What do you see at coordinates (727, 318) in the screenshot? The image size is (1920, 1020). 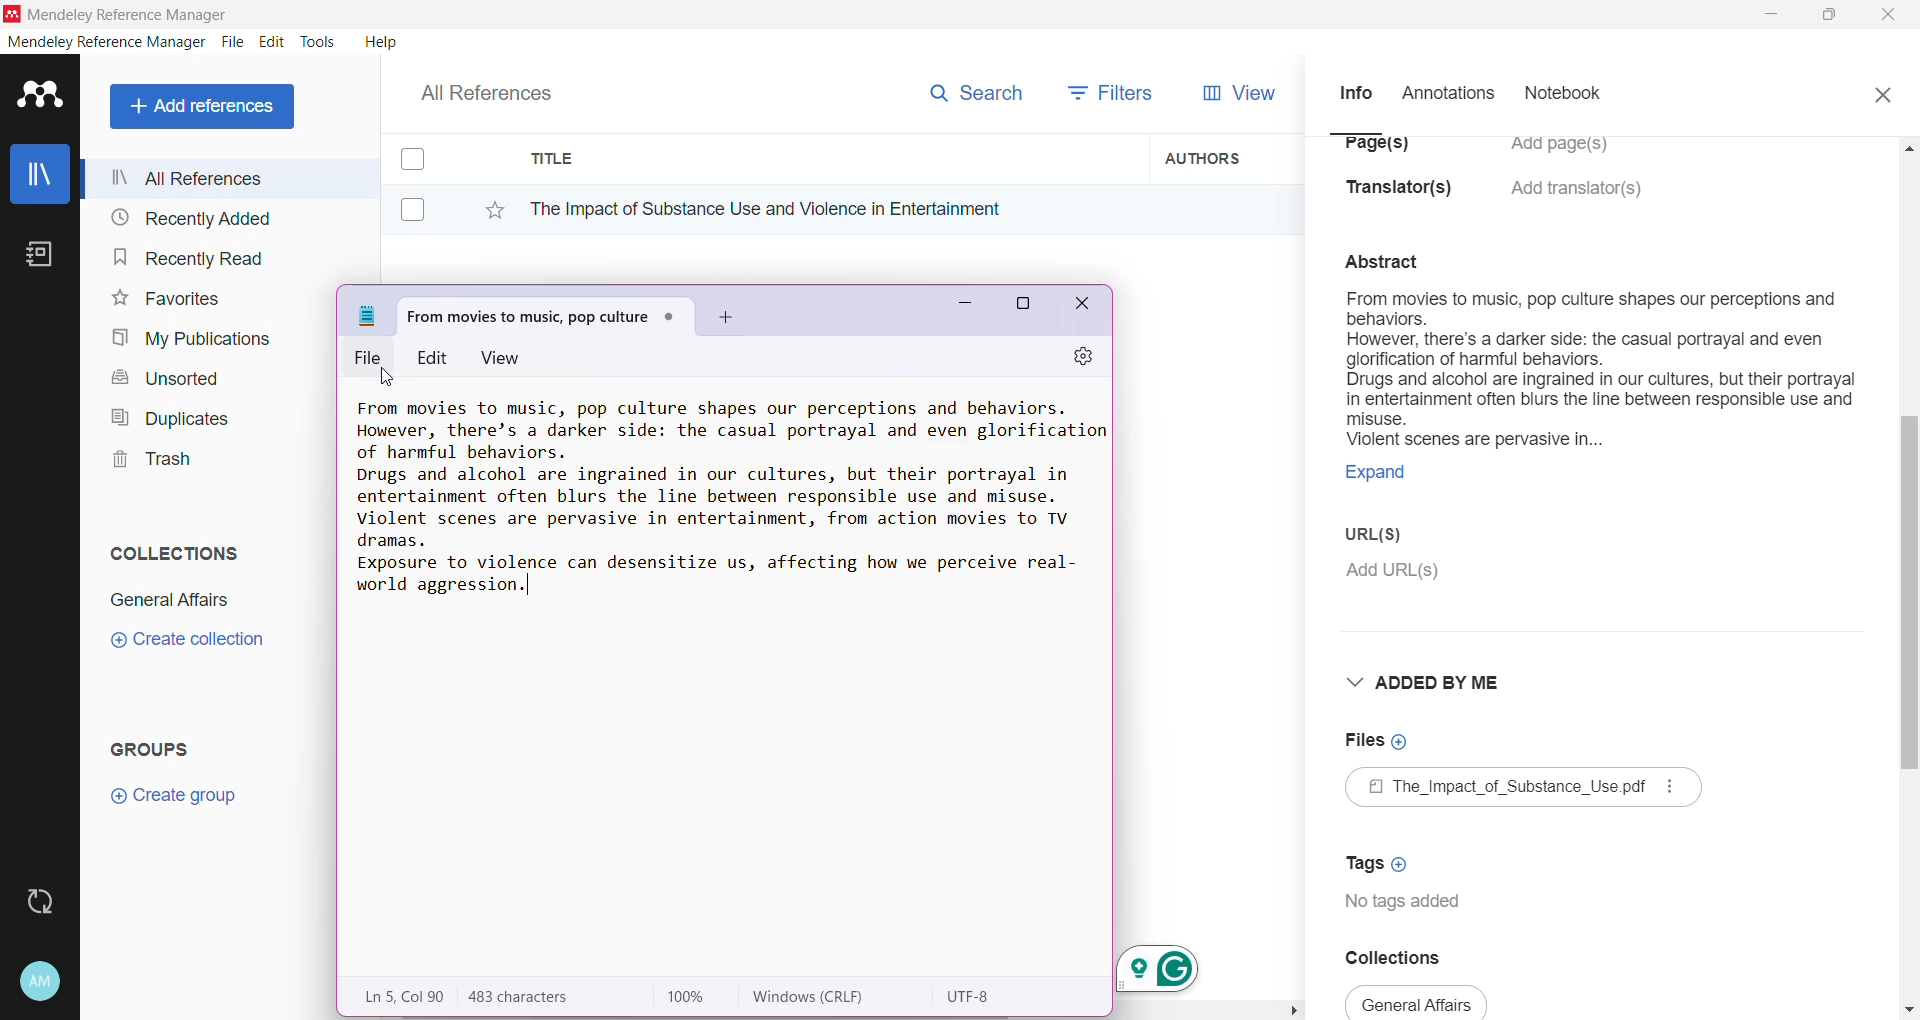 I see `Add New Tab` at bounding box center [727, 318].